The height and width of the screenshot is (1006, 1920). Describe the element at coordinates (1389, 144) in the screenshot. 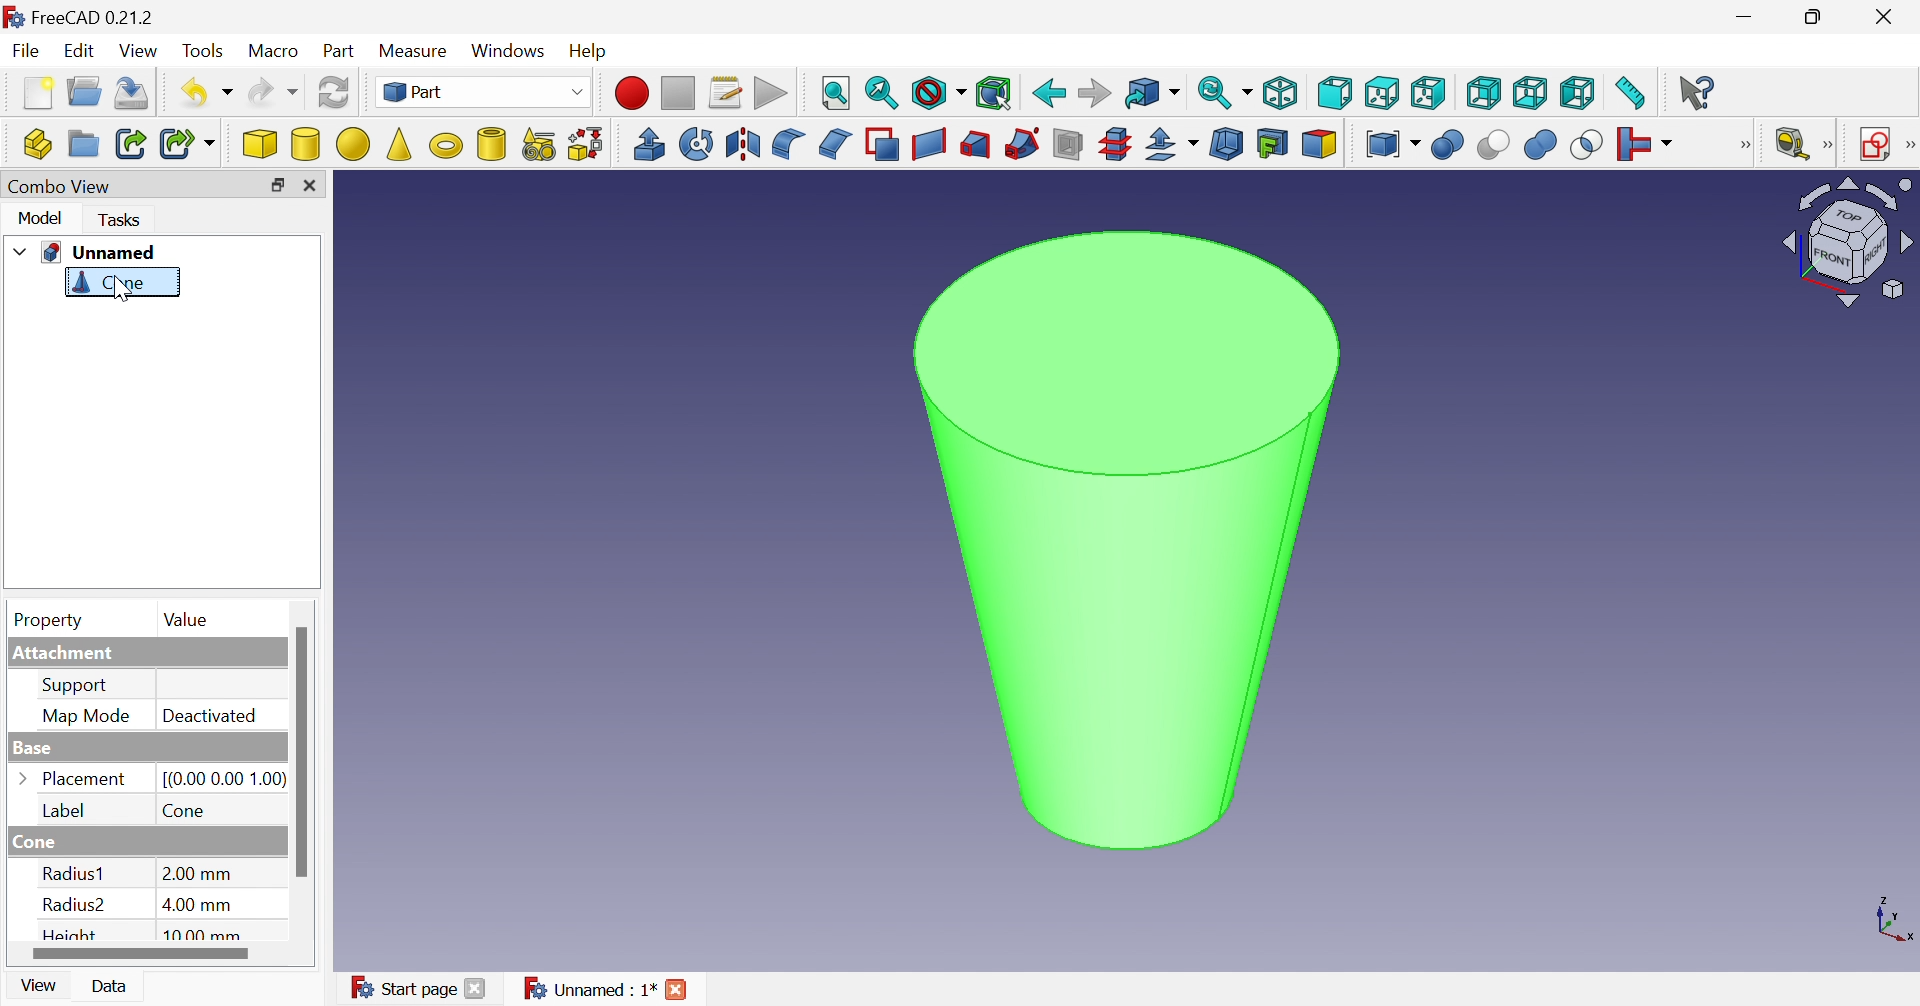

I see `Compound tools` at that location.